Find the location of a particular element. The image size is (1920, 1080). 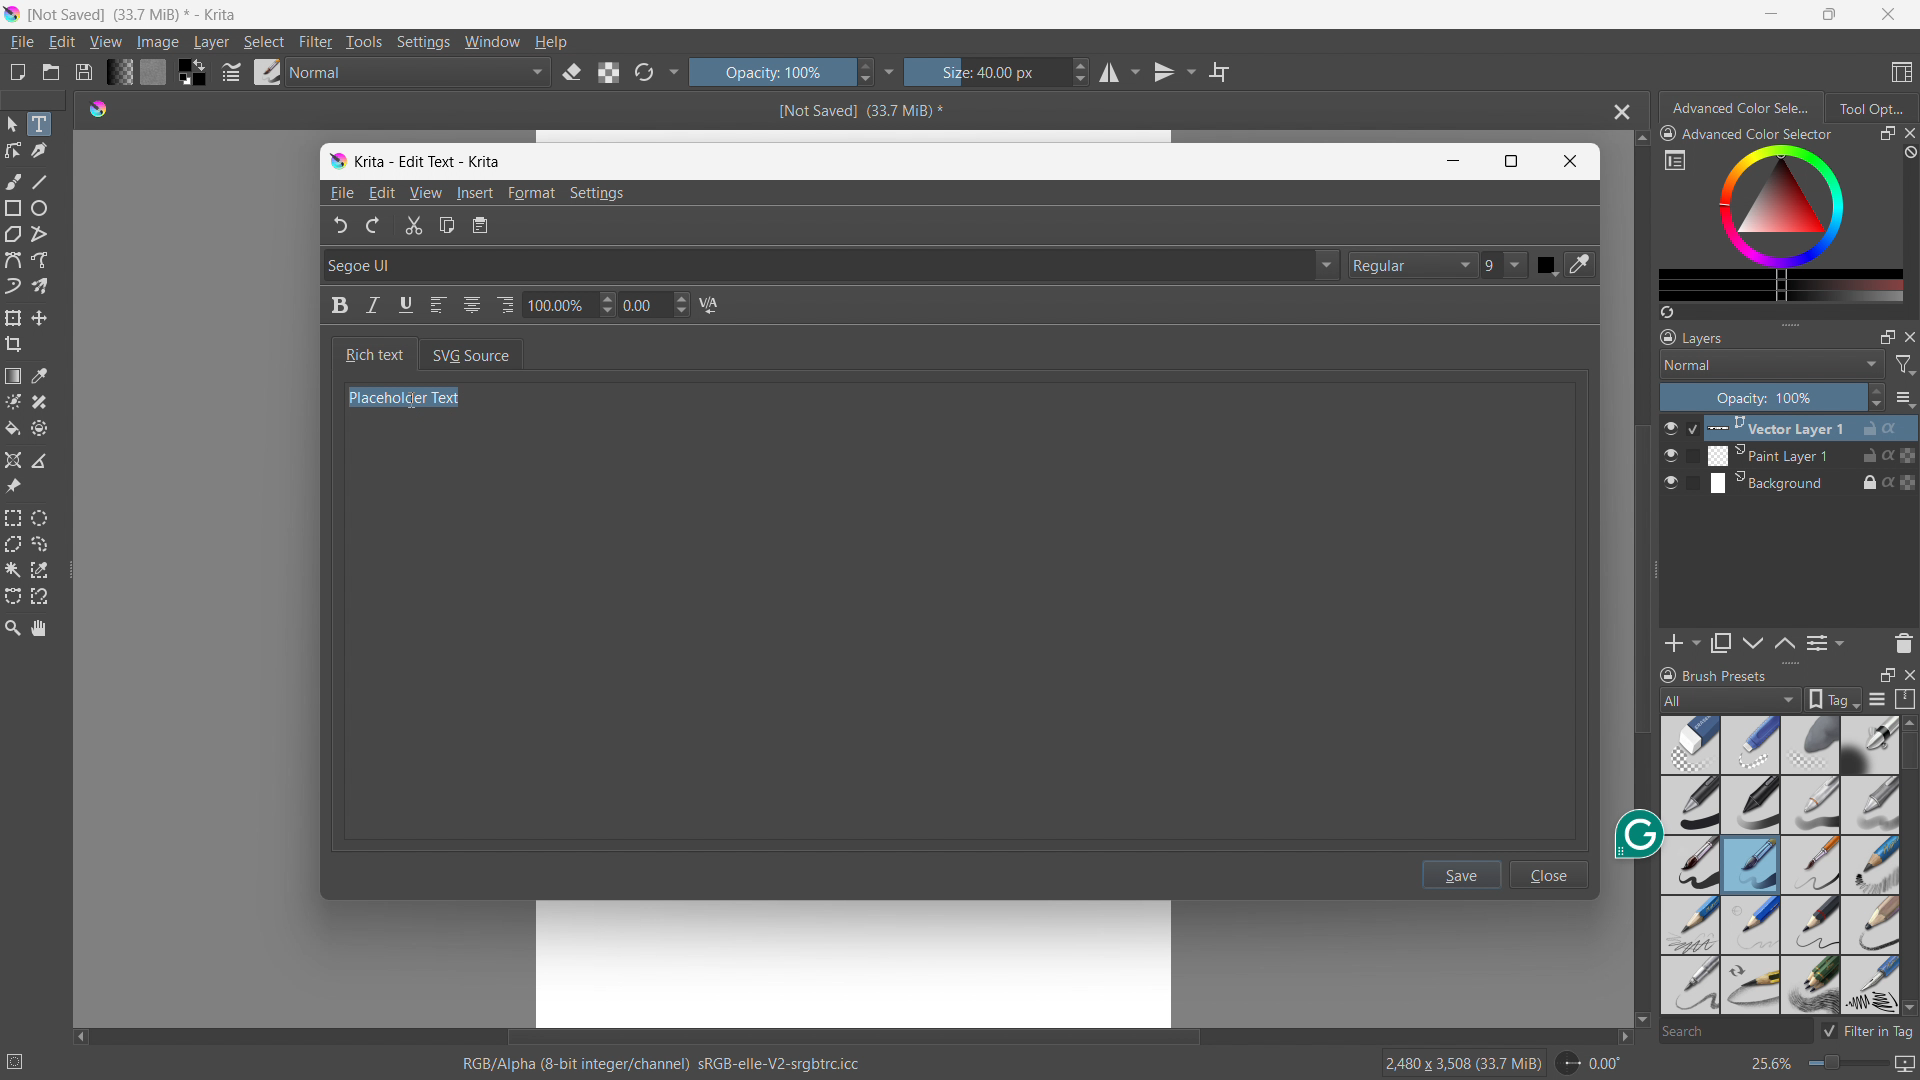

Brush is located at coordinates (1751, 865).